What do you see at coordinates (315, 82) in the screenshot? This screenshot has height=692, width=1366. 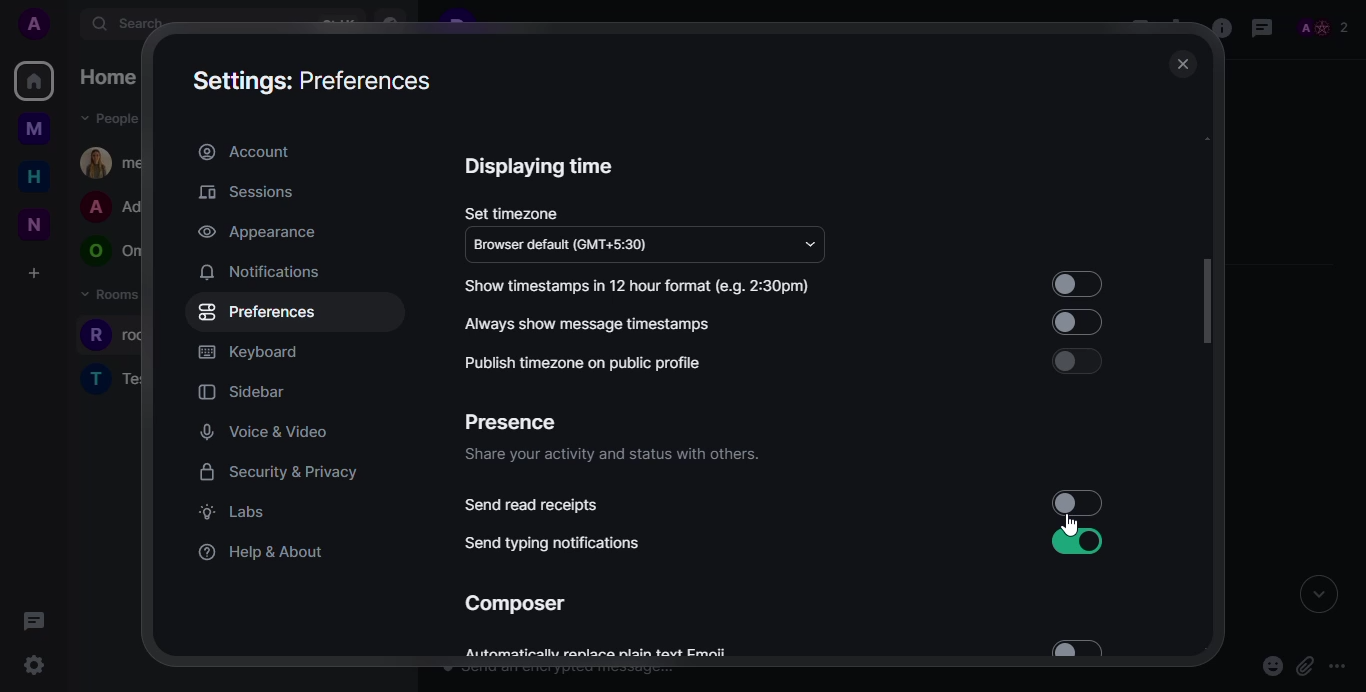 I see `settings preferences` at bounding box center [315, 82].